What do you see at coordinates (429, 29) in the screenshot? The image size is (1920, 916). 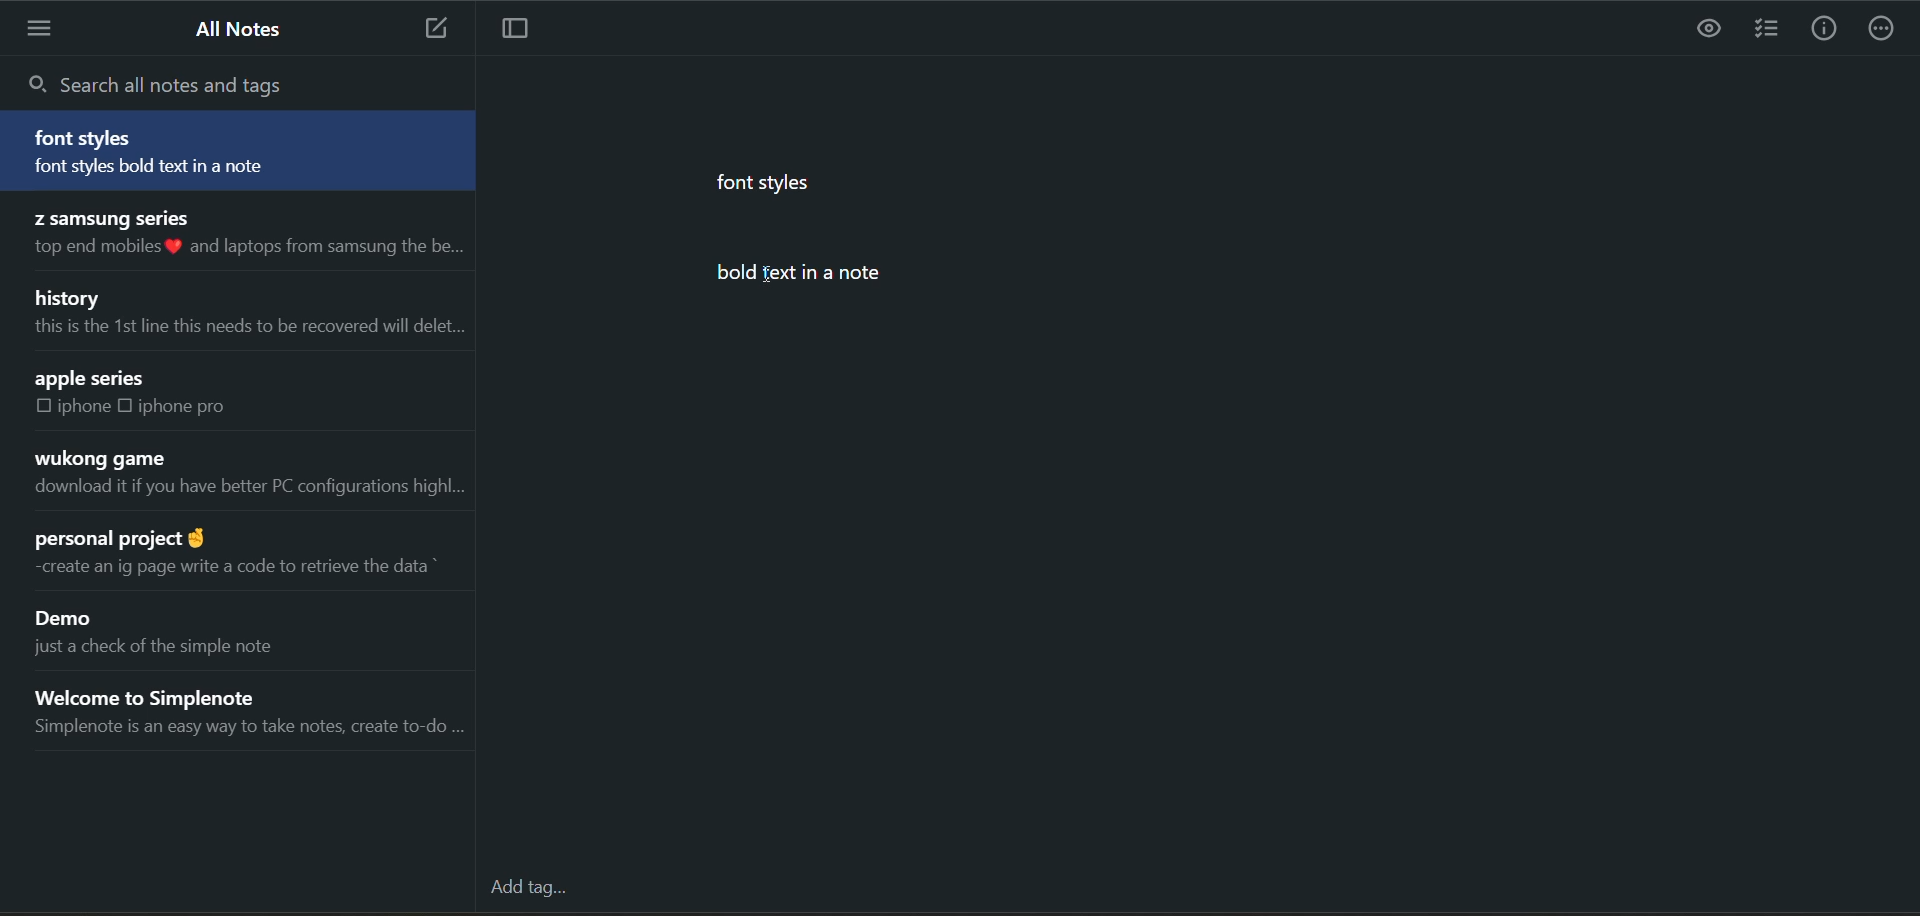 I see `add new note` at bounding box center [429, 29].